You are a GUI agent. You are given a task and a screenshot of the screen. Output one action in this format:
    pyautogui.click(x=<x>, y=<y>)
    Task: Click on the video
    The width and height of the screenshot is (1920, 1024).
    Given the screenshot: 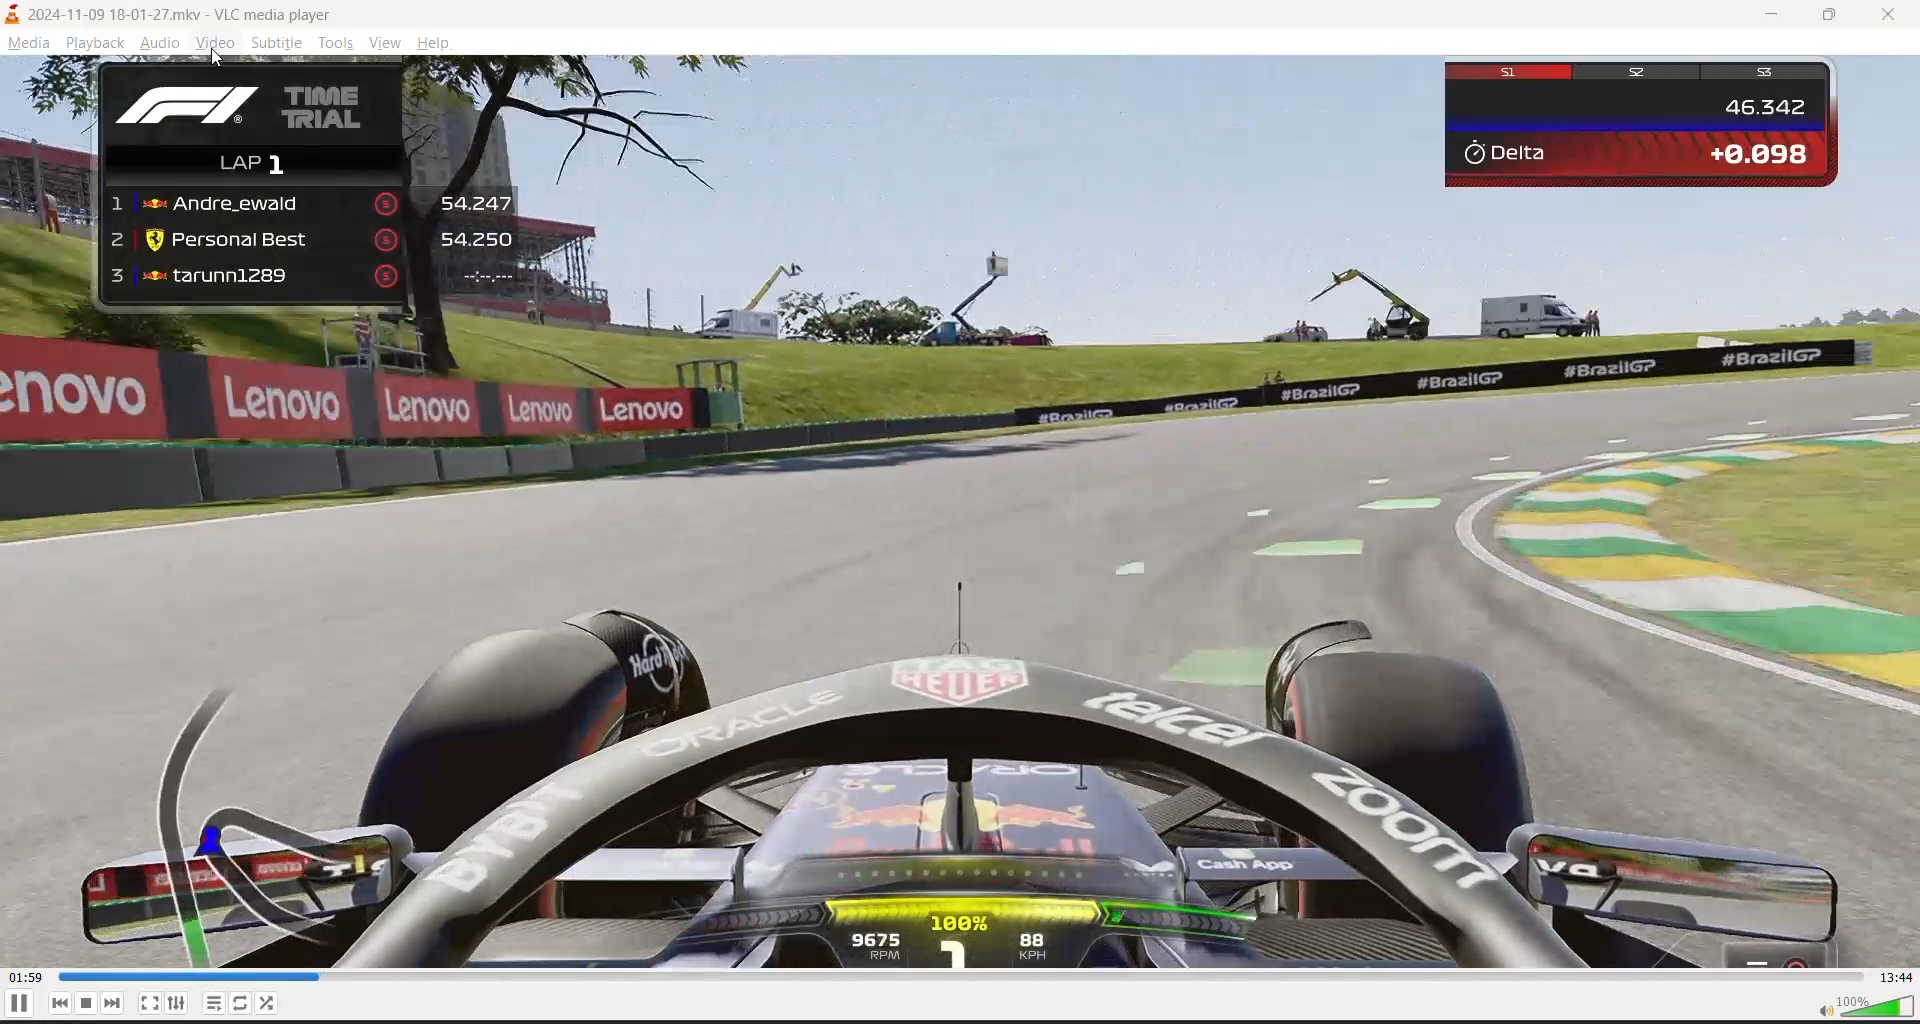 What is the action you would take?
    pyautogui.click(x=215, y=46)
    